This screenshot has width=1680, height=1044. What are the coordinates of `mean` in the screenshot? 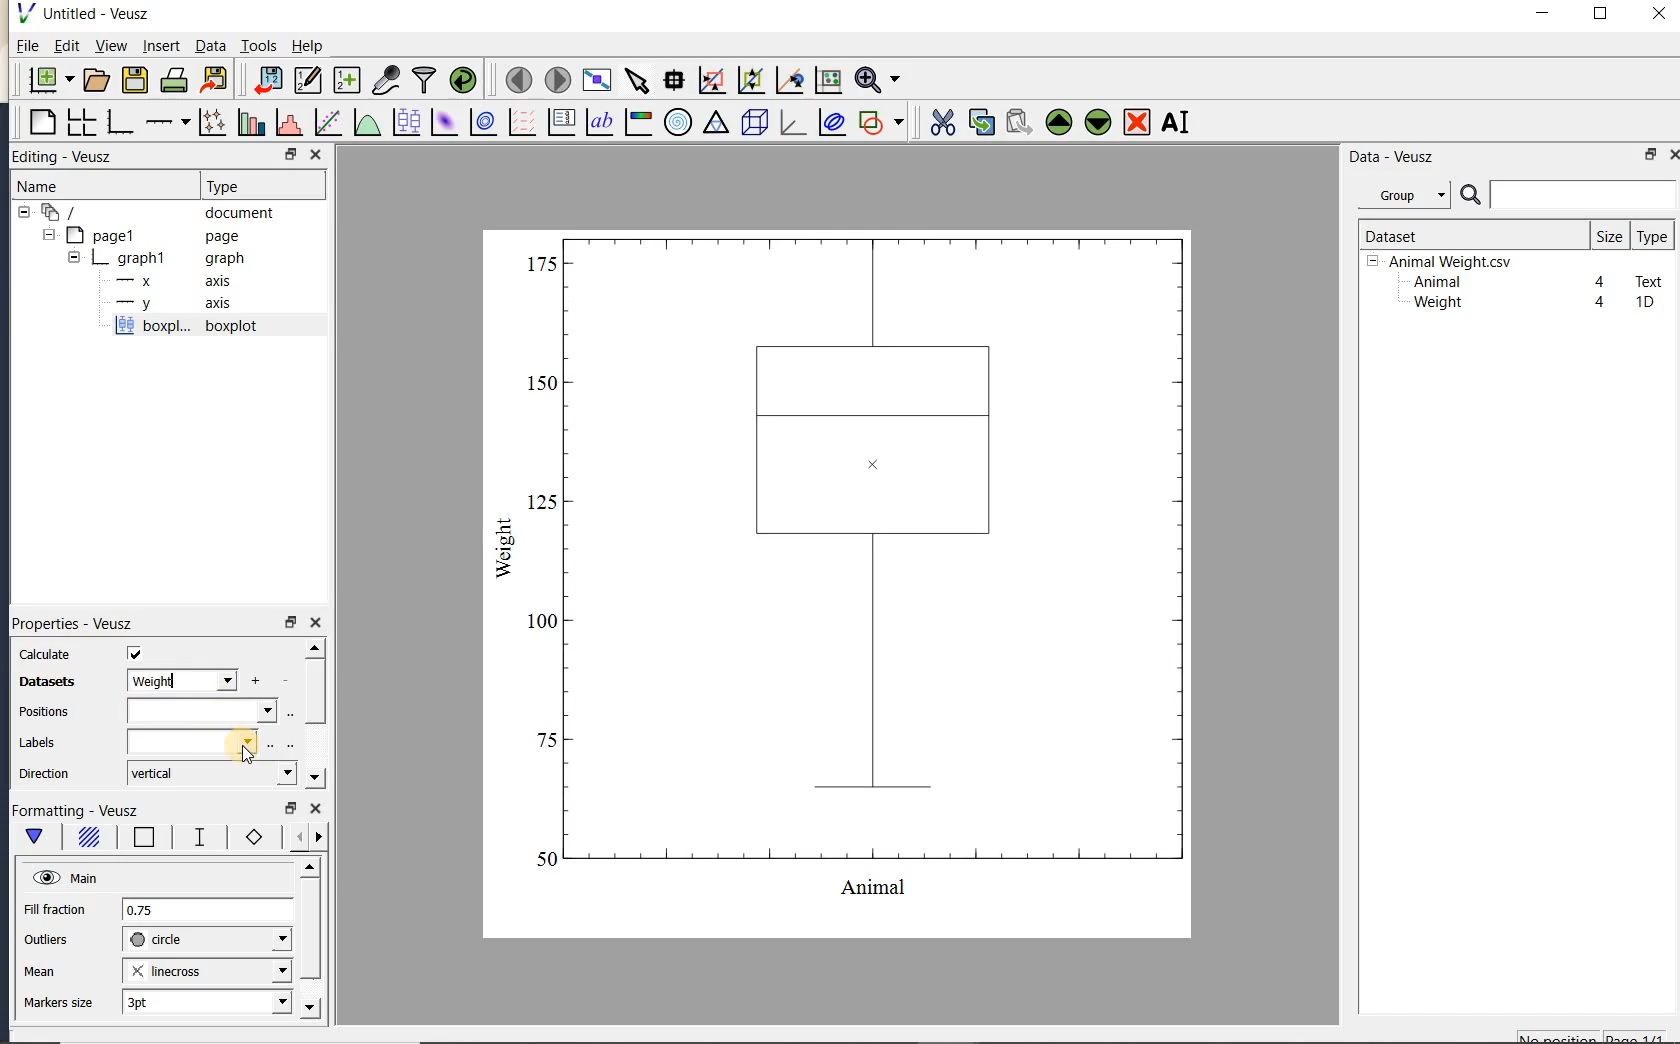 It's located at (41, 969).